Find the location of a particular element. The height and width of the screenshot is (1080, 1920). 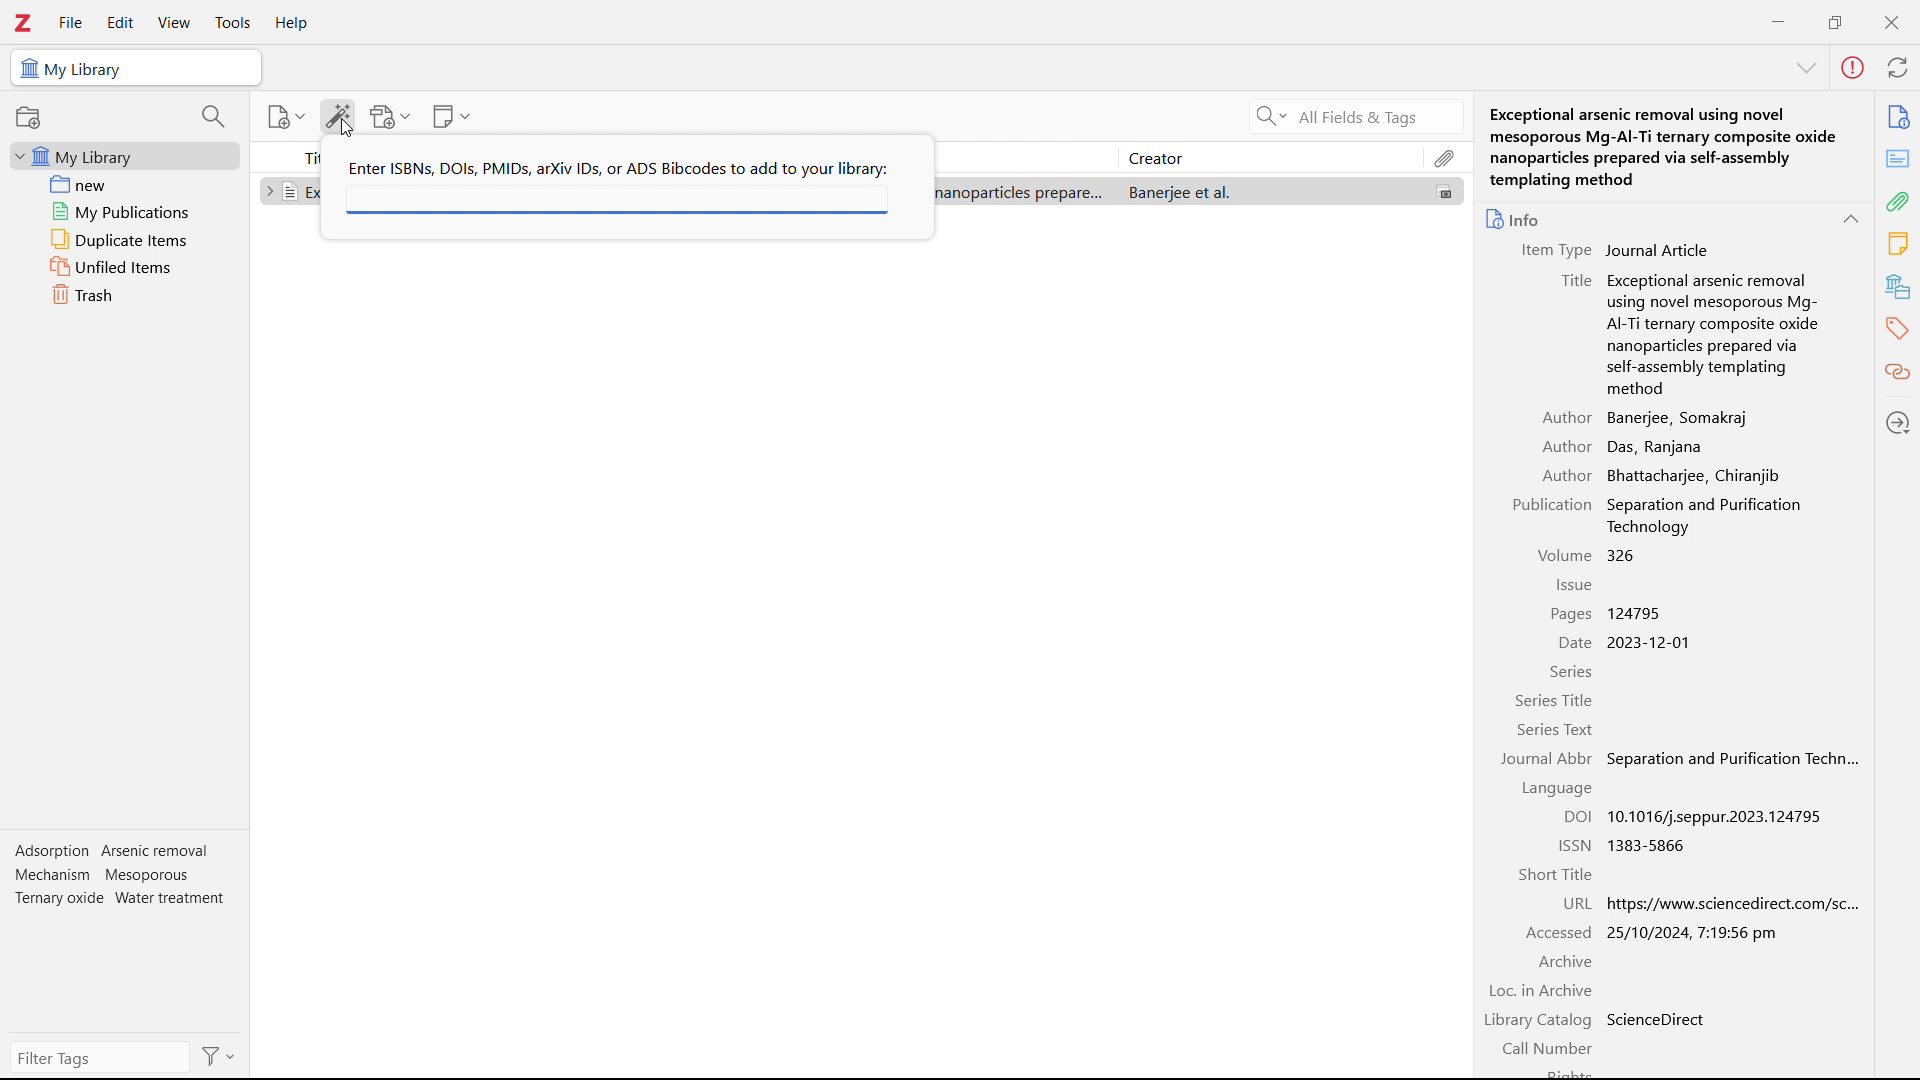

title is located at coordinates (1574, 280).